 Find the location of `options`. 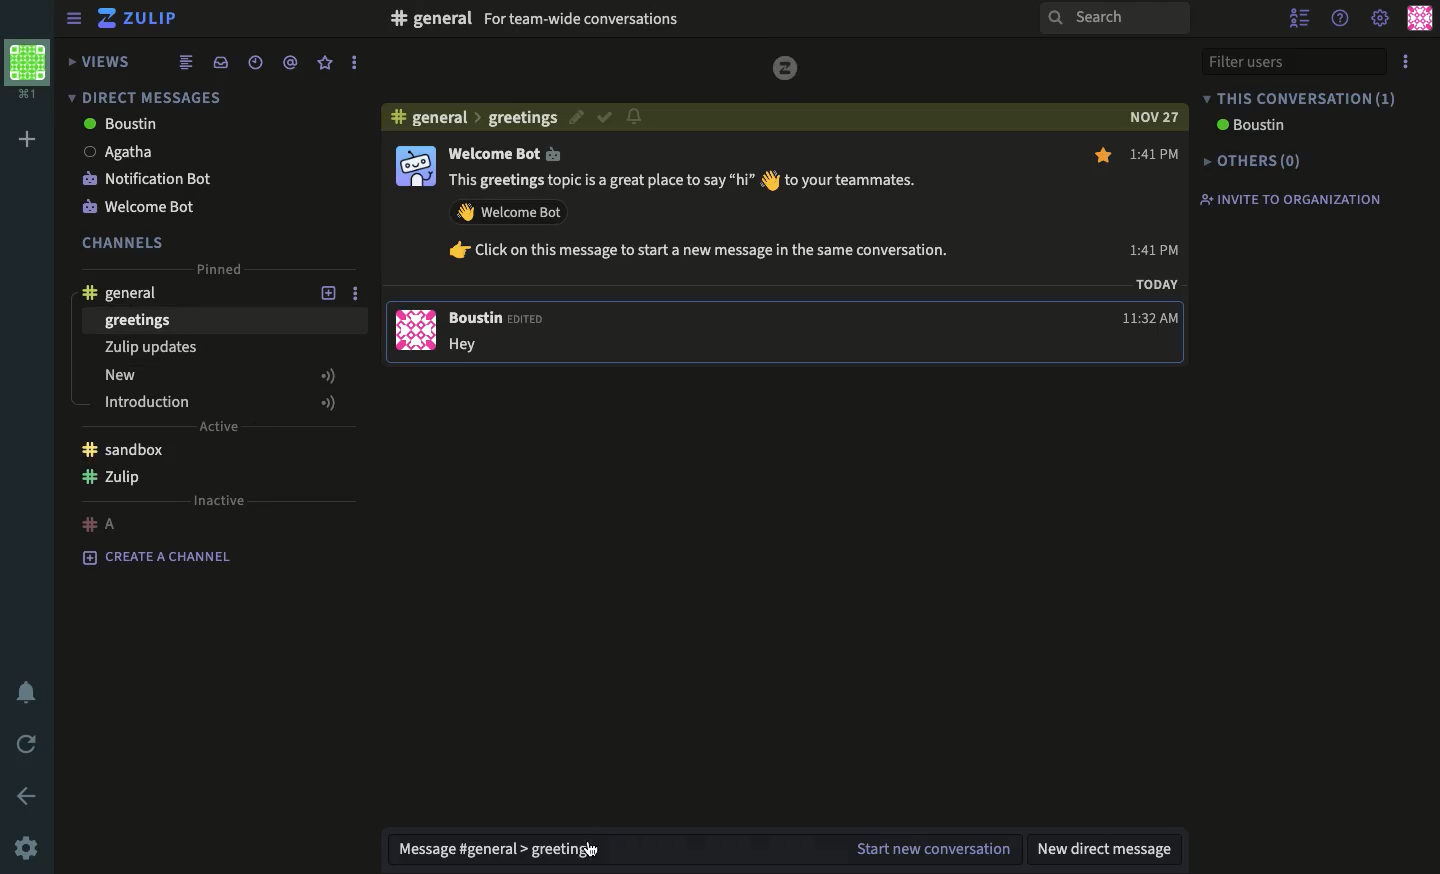

options is located at coordinates (1408, 61).